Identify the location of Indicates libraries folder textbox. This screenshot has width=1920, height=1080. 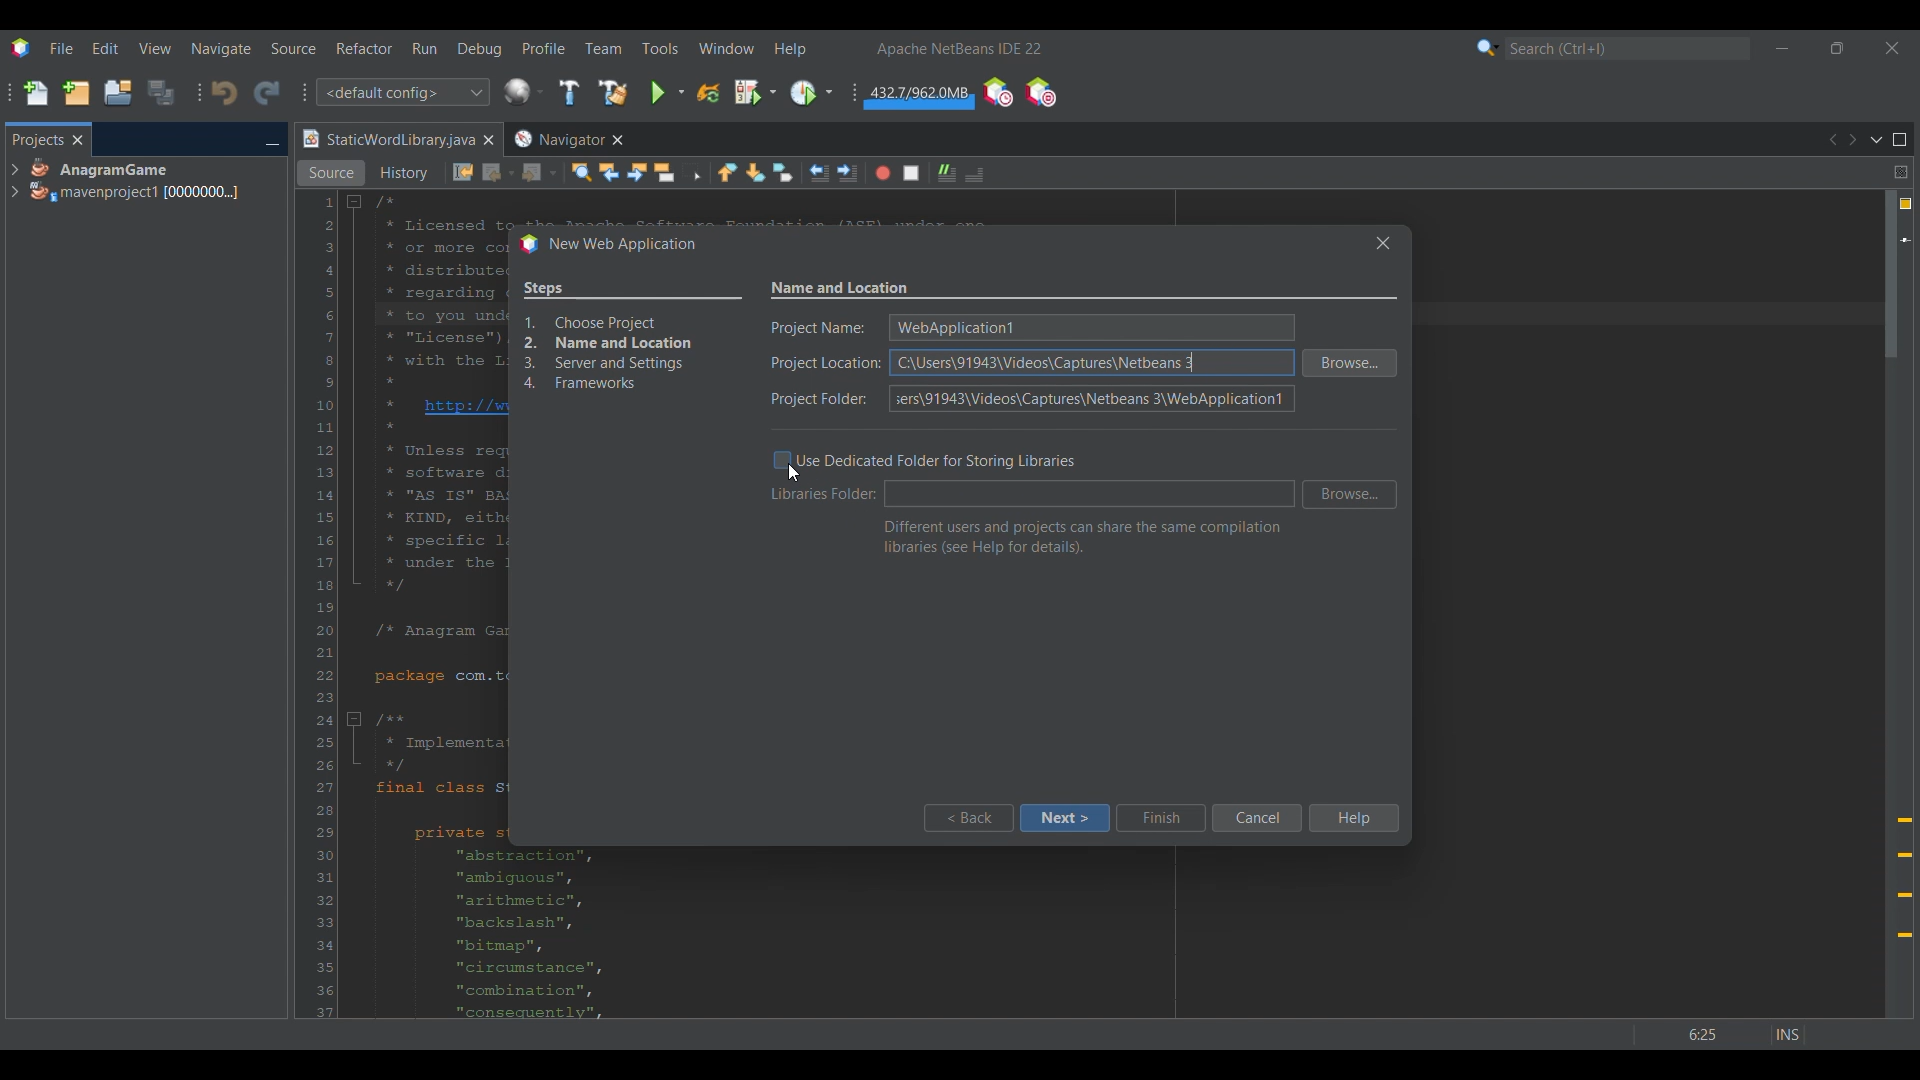
(825, 496).